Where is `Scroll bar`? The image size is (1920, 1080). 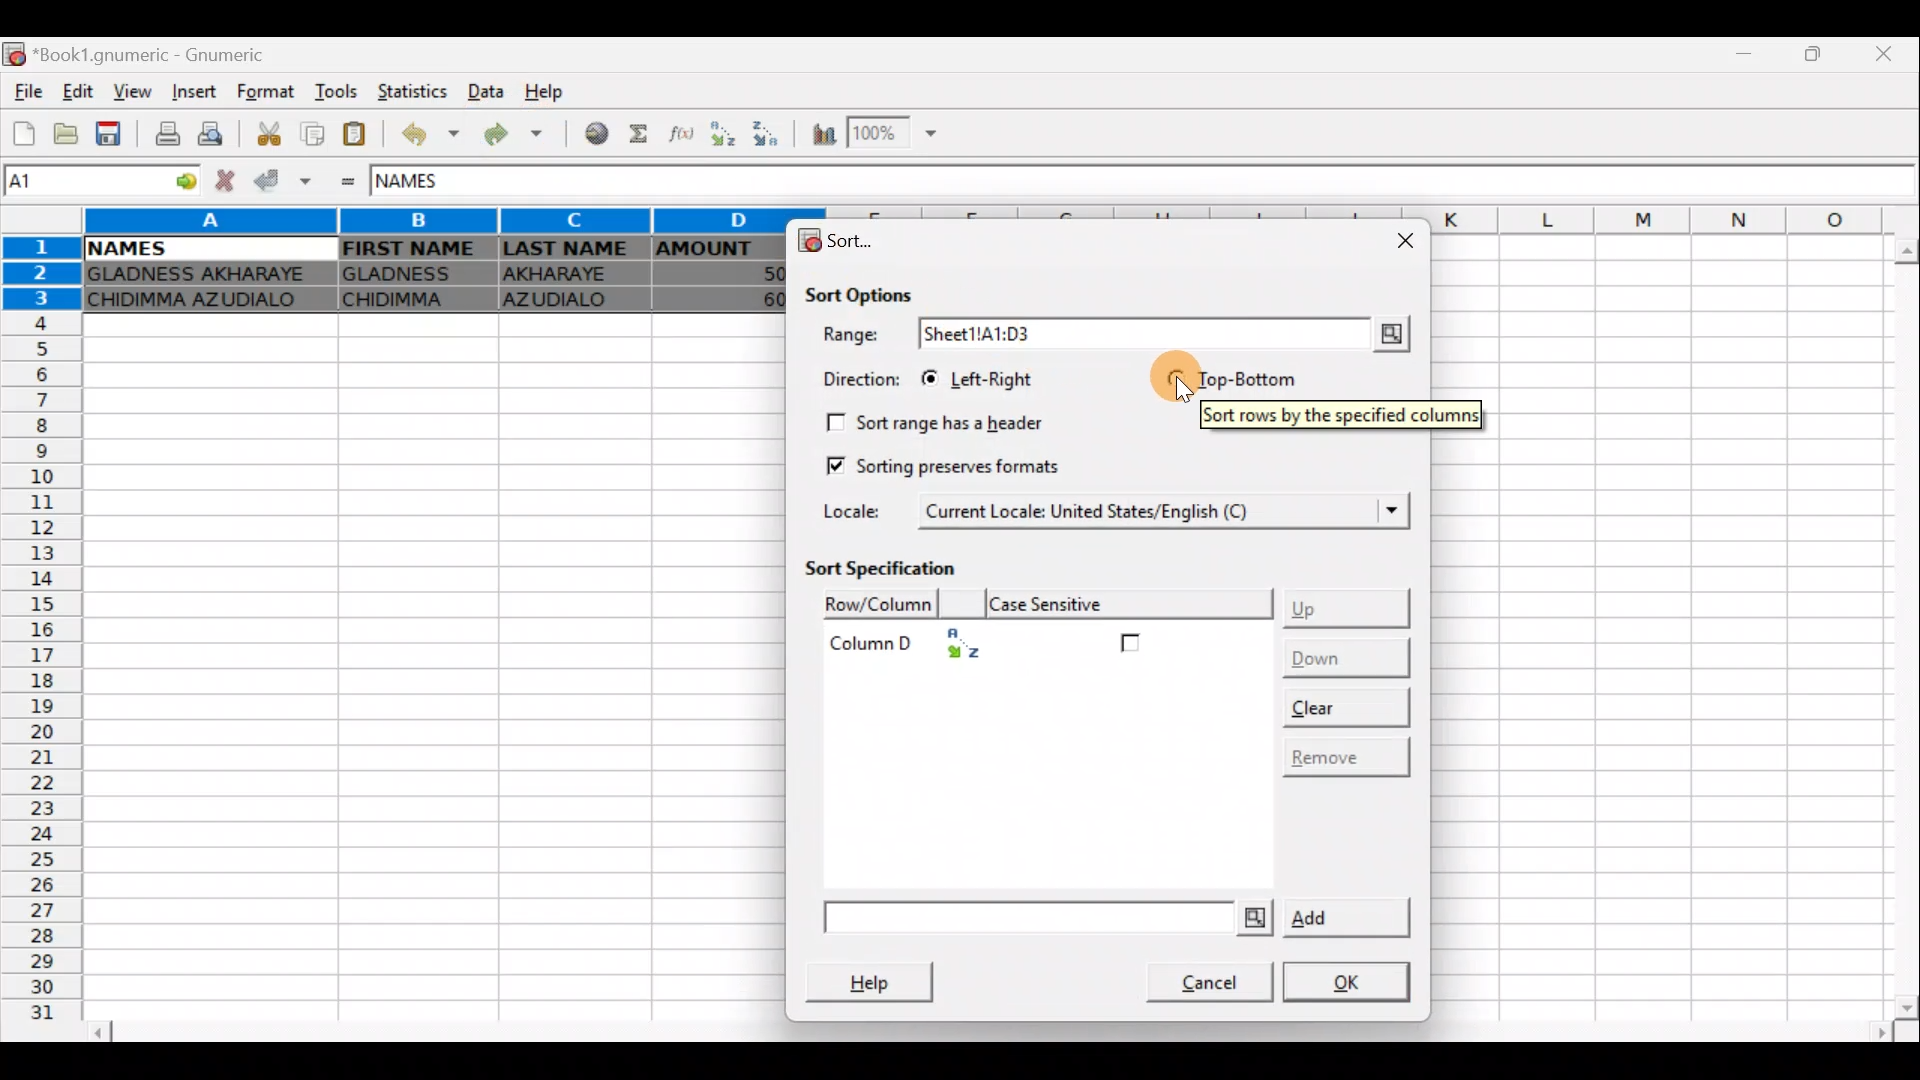 Scroll bar is located at coordinates (1895, 627).